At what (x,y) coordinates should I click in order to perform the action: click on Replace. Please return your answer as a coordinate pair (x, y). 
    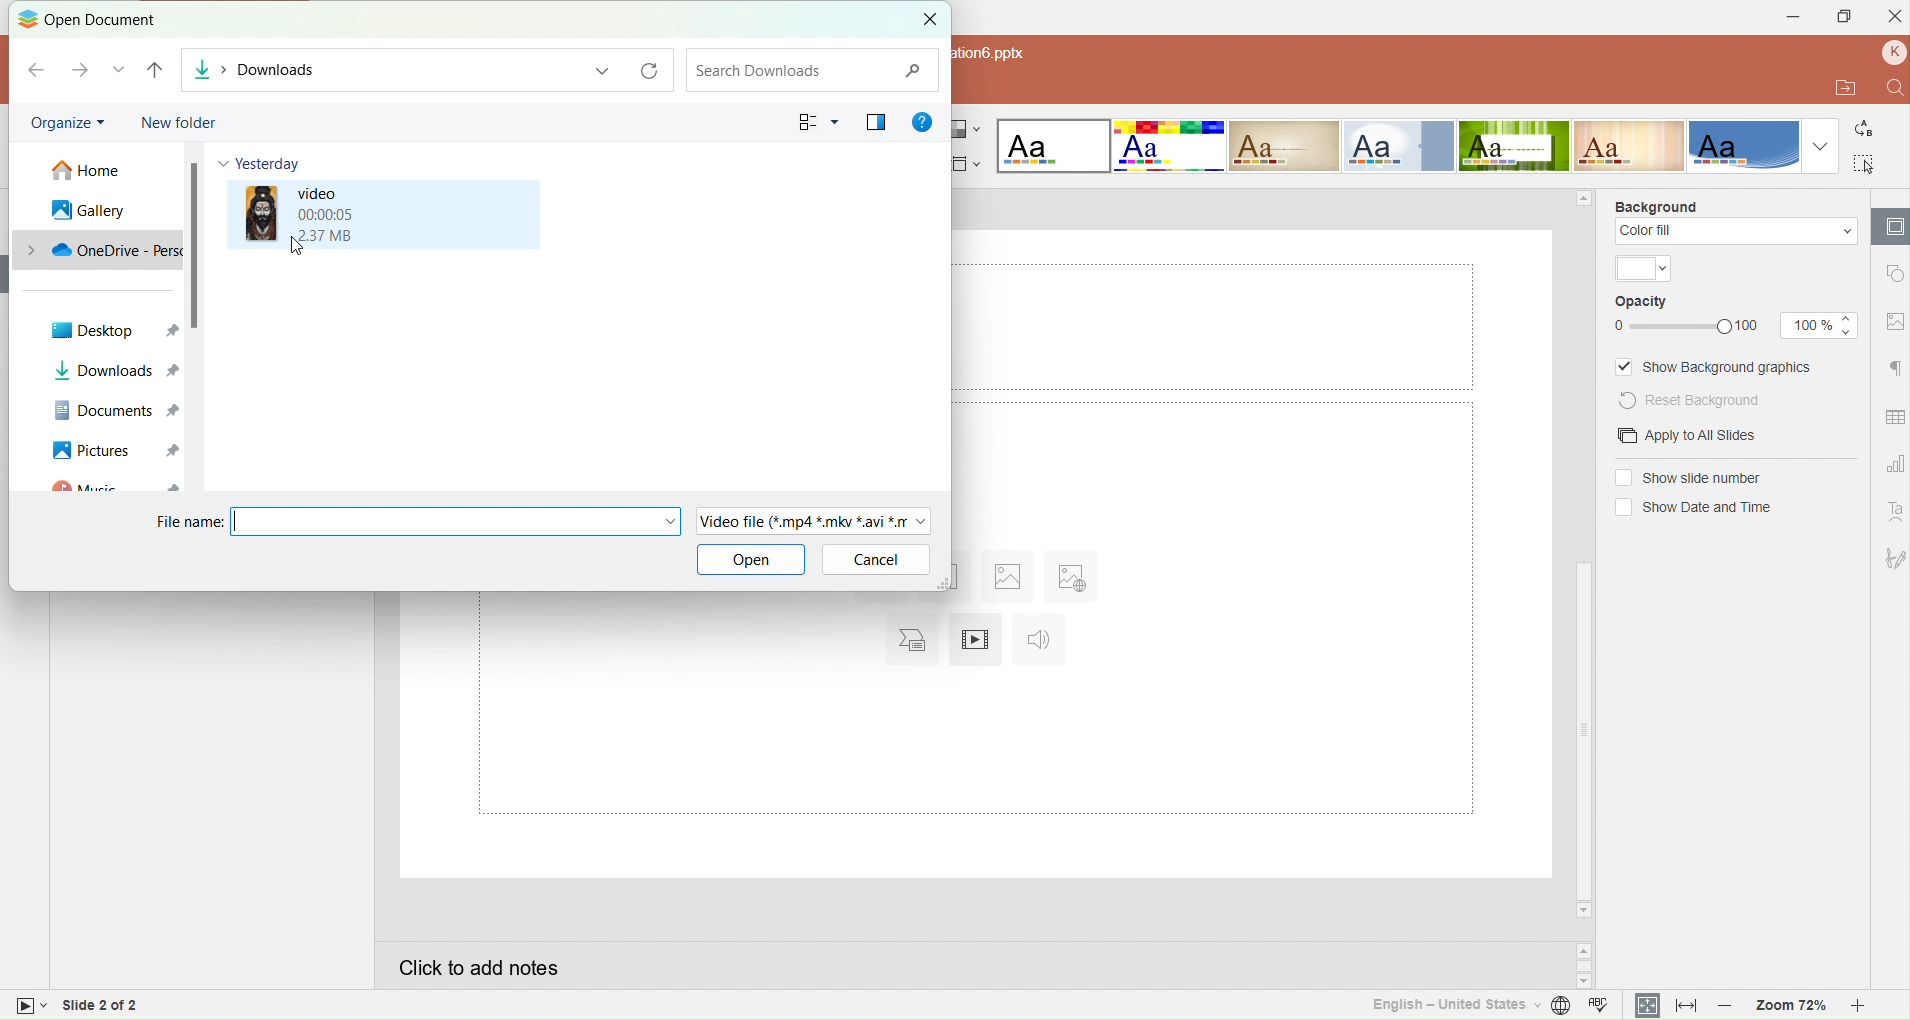
    Looking at the image, I should click on (1865, 126).